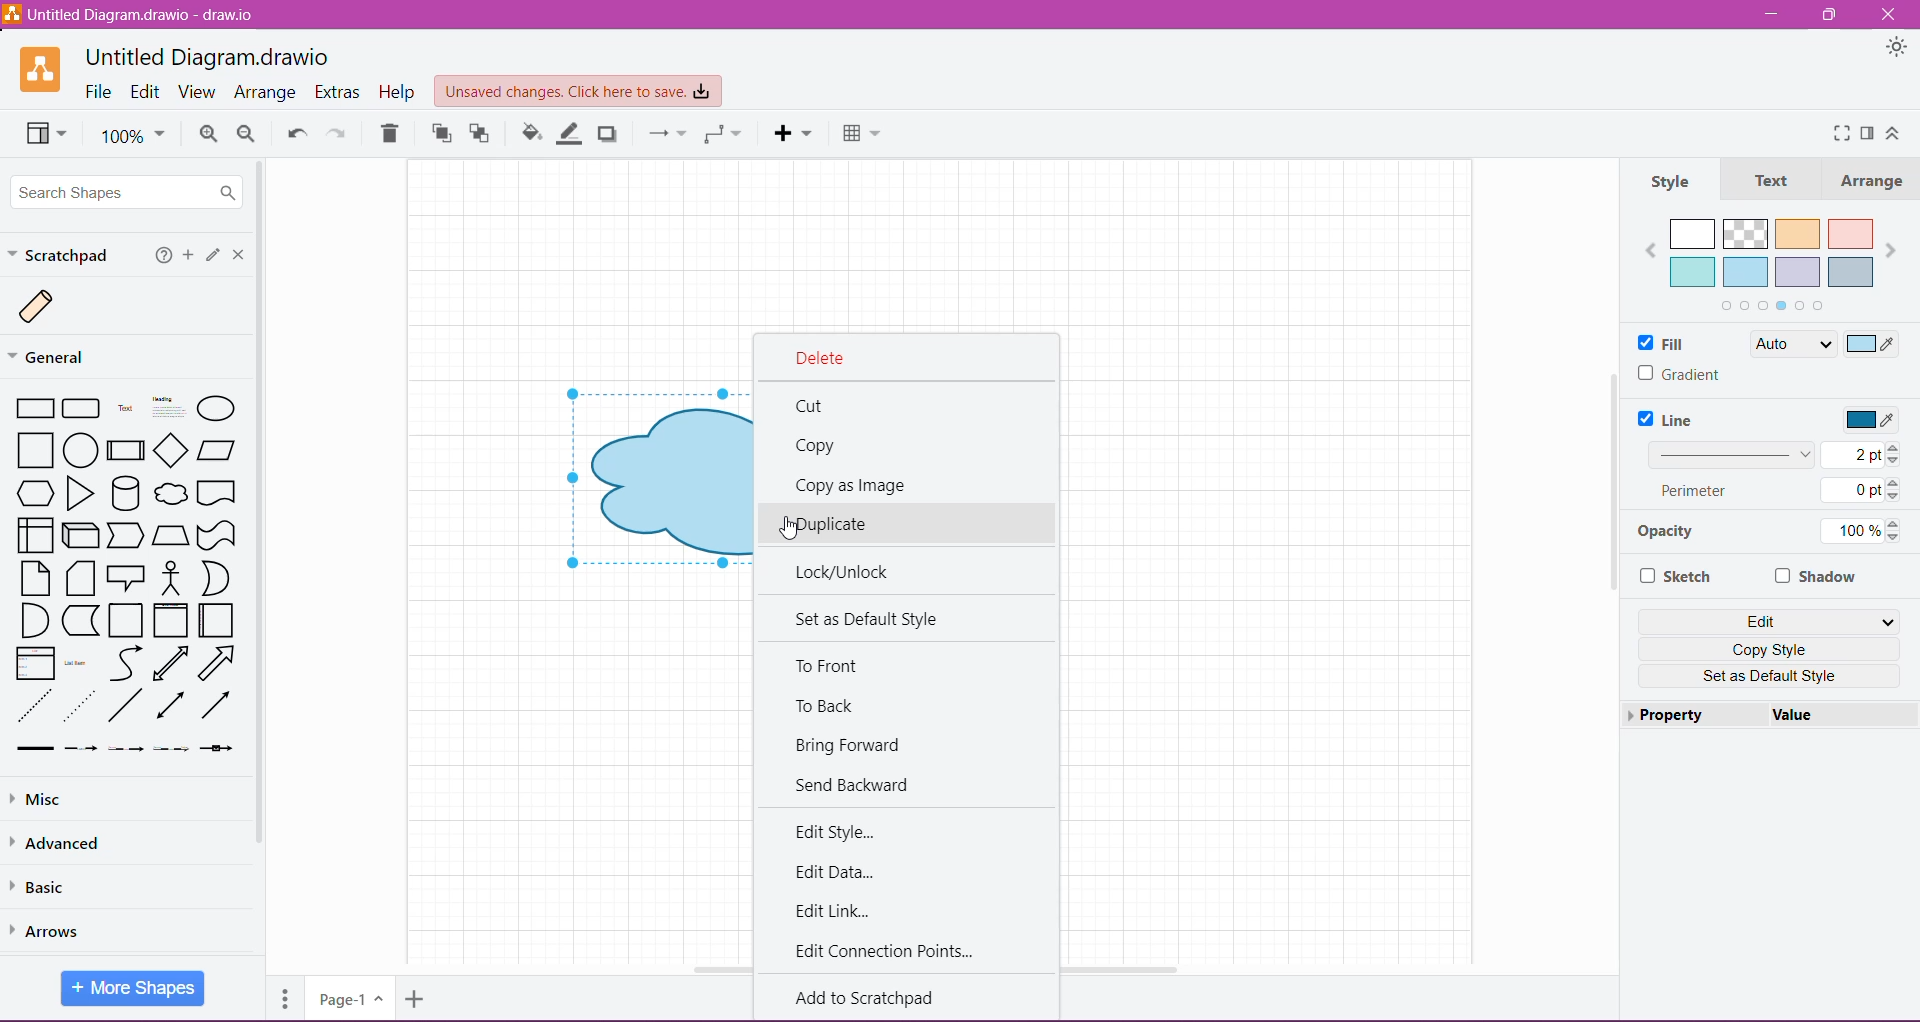 The image size is (1920, 1022). I want to click on Style, so click(1673, 183).